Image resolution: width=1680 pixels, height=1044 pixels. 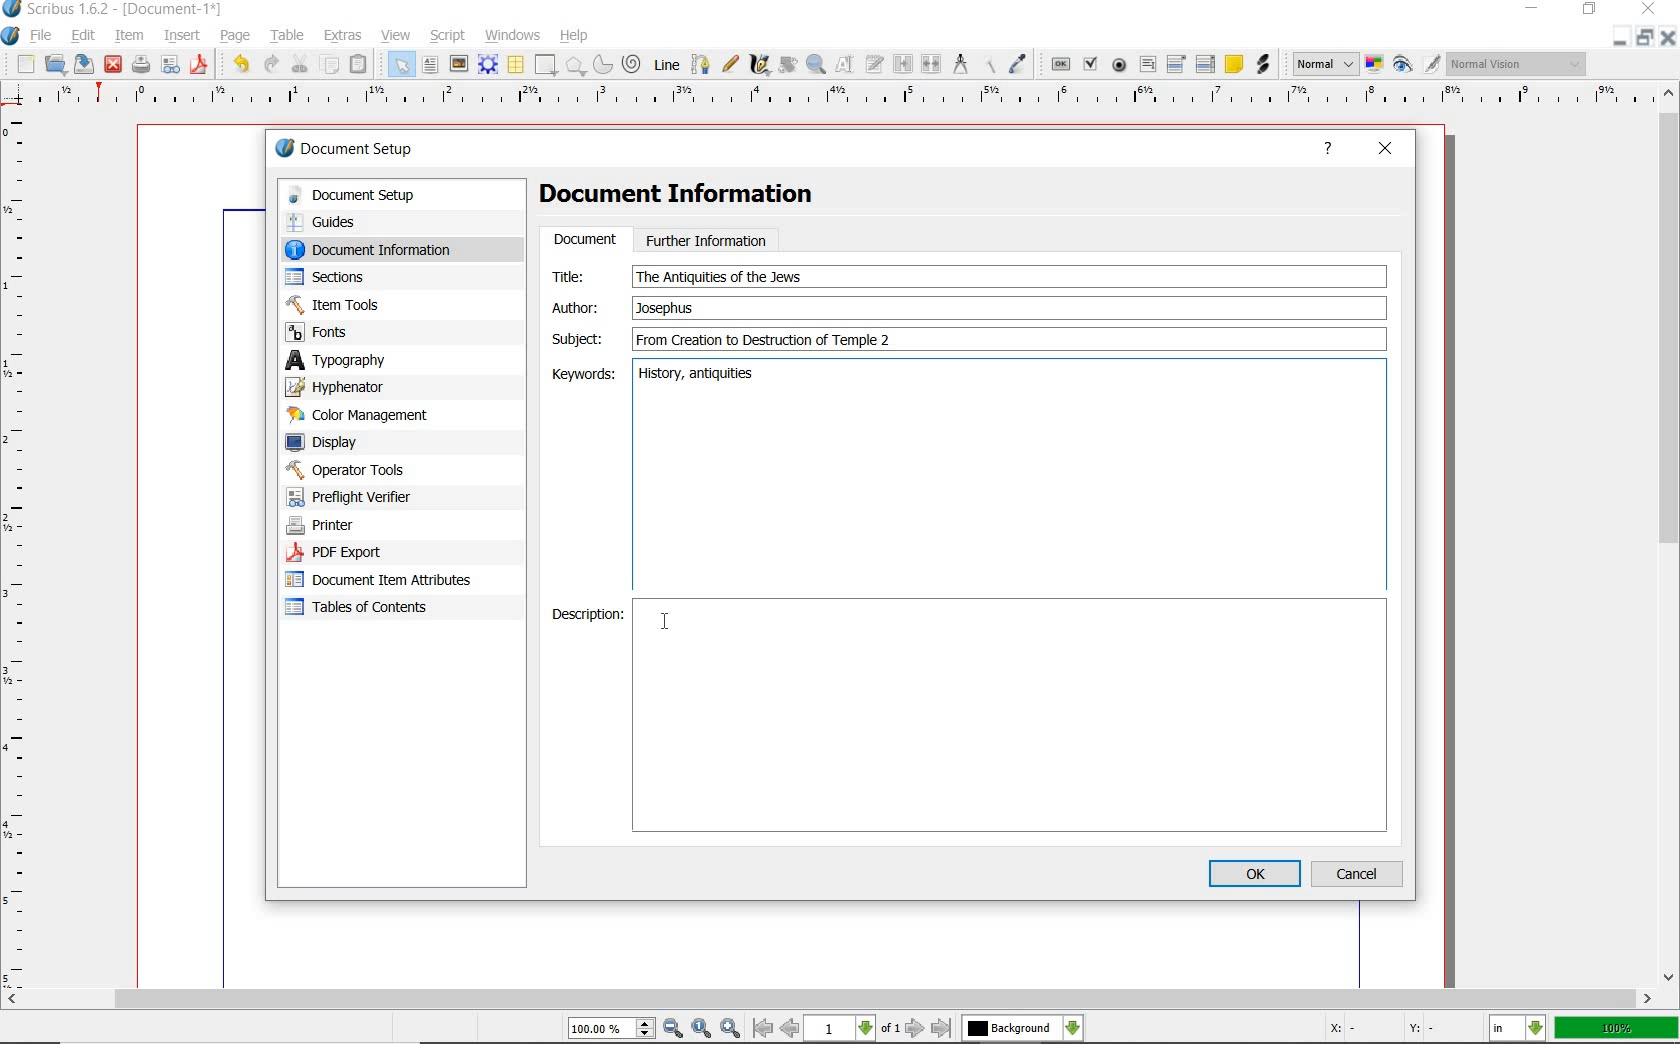 What do you see at coordinates (385, 195) in the screenshot?
I see `document setup` at bounding box center [385, 195].